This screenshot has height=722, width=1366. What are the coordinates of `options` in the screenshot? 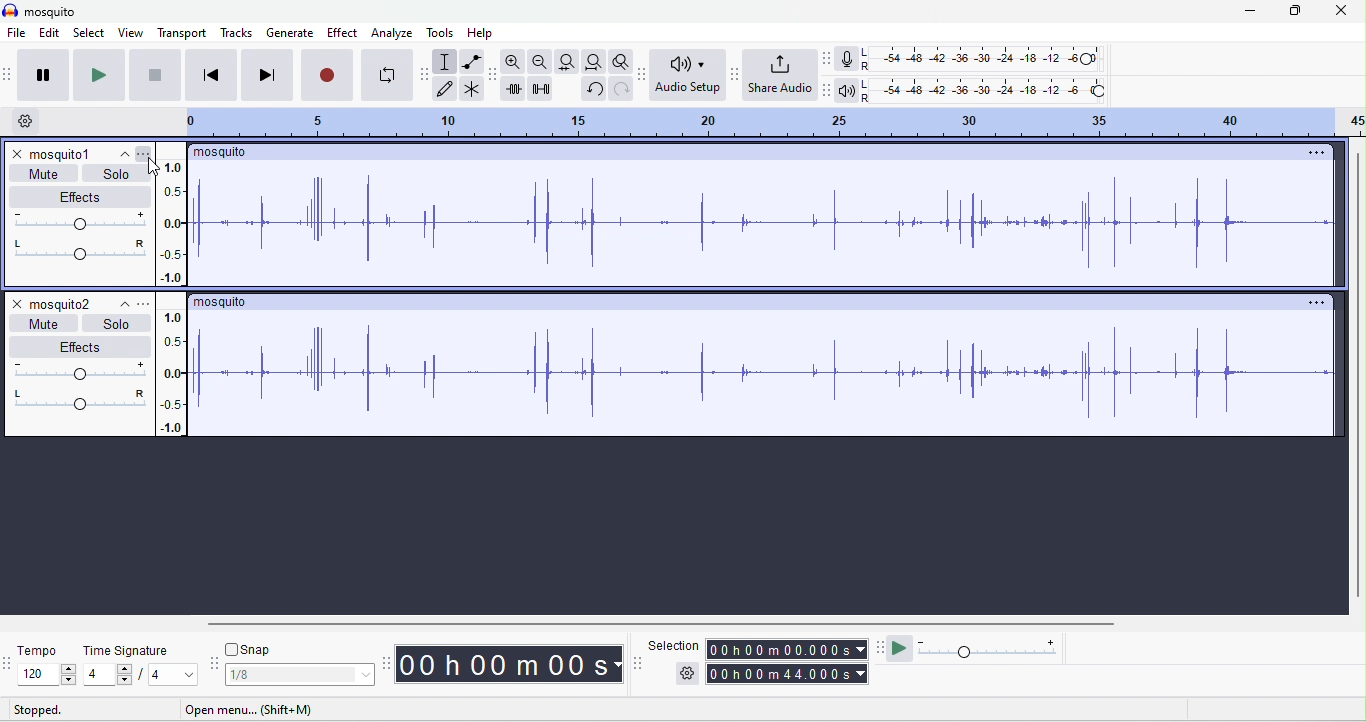 It's located at (146, 303).